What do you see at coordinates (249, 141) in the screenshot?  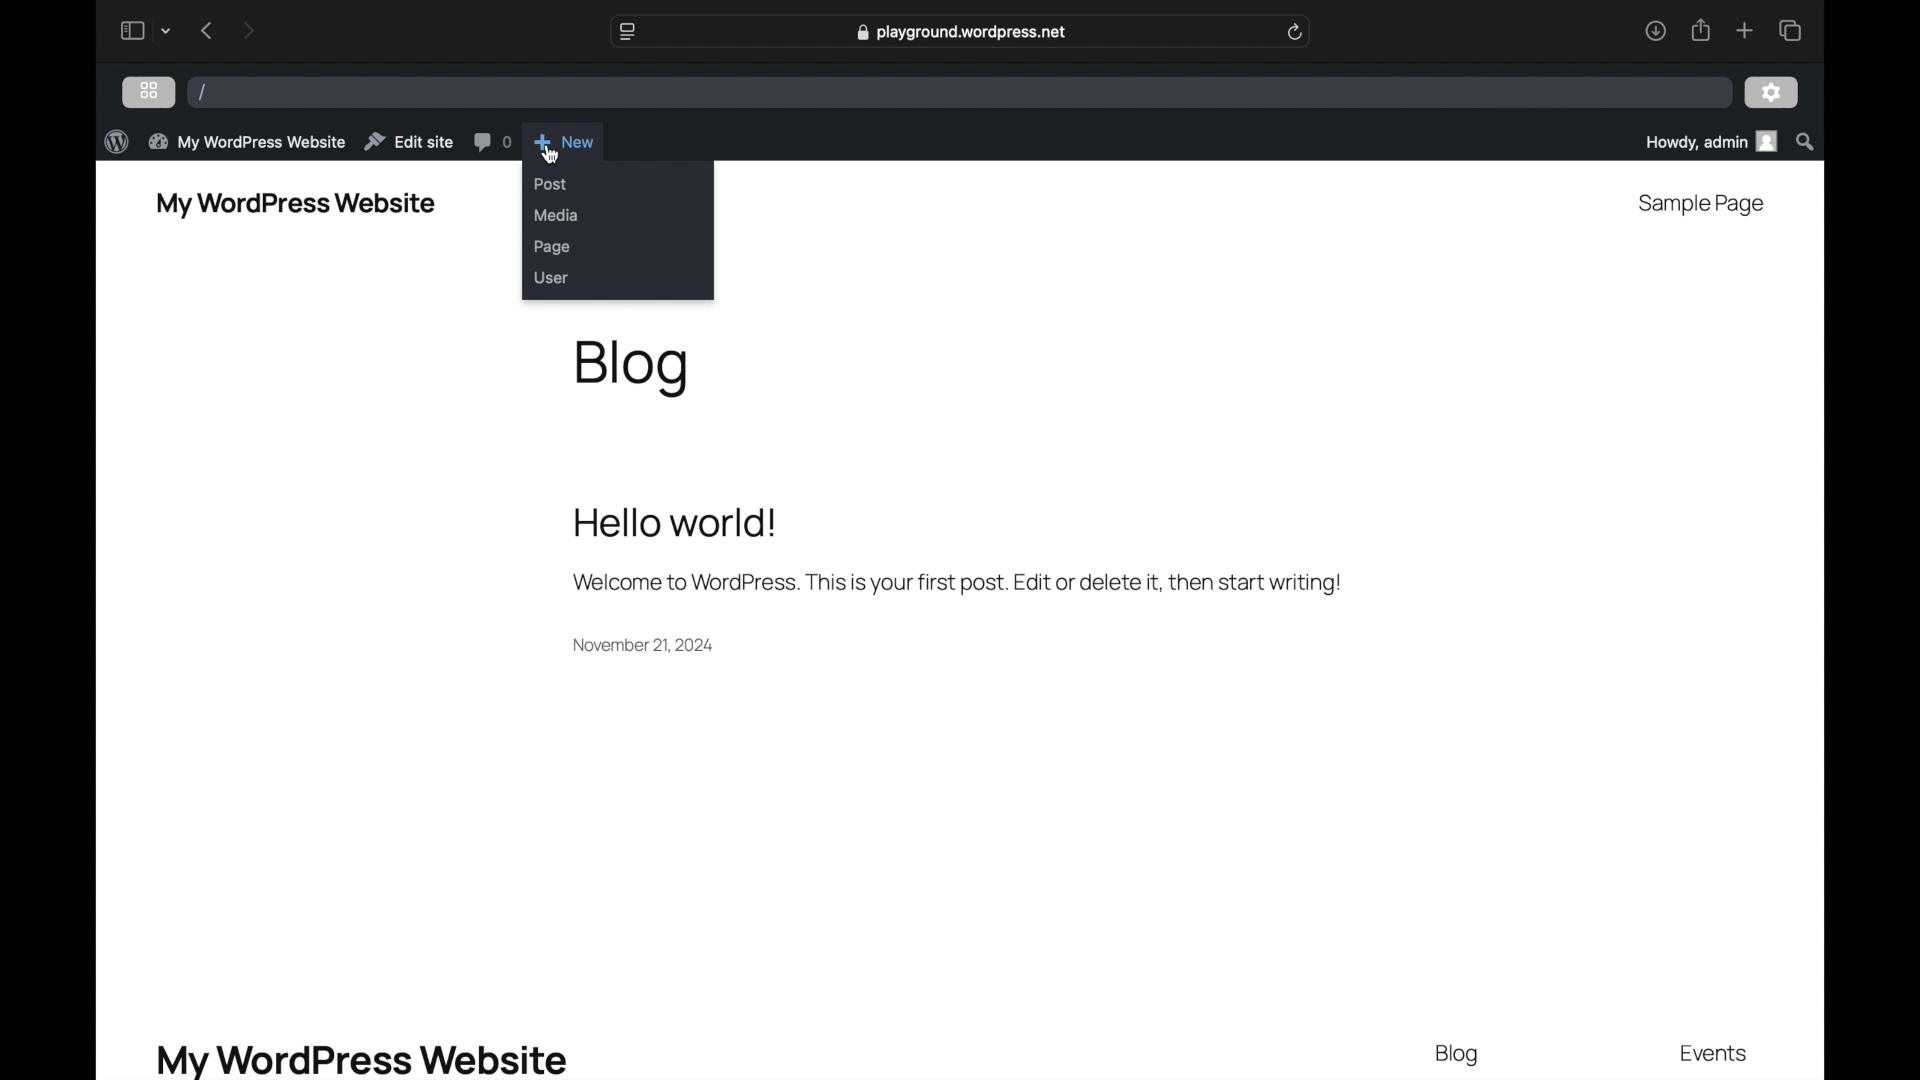 I see `my wordpress website` at bounding box center [249, 141].